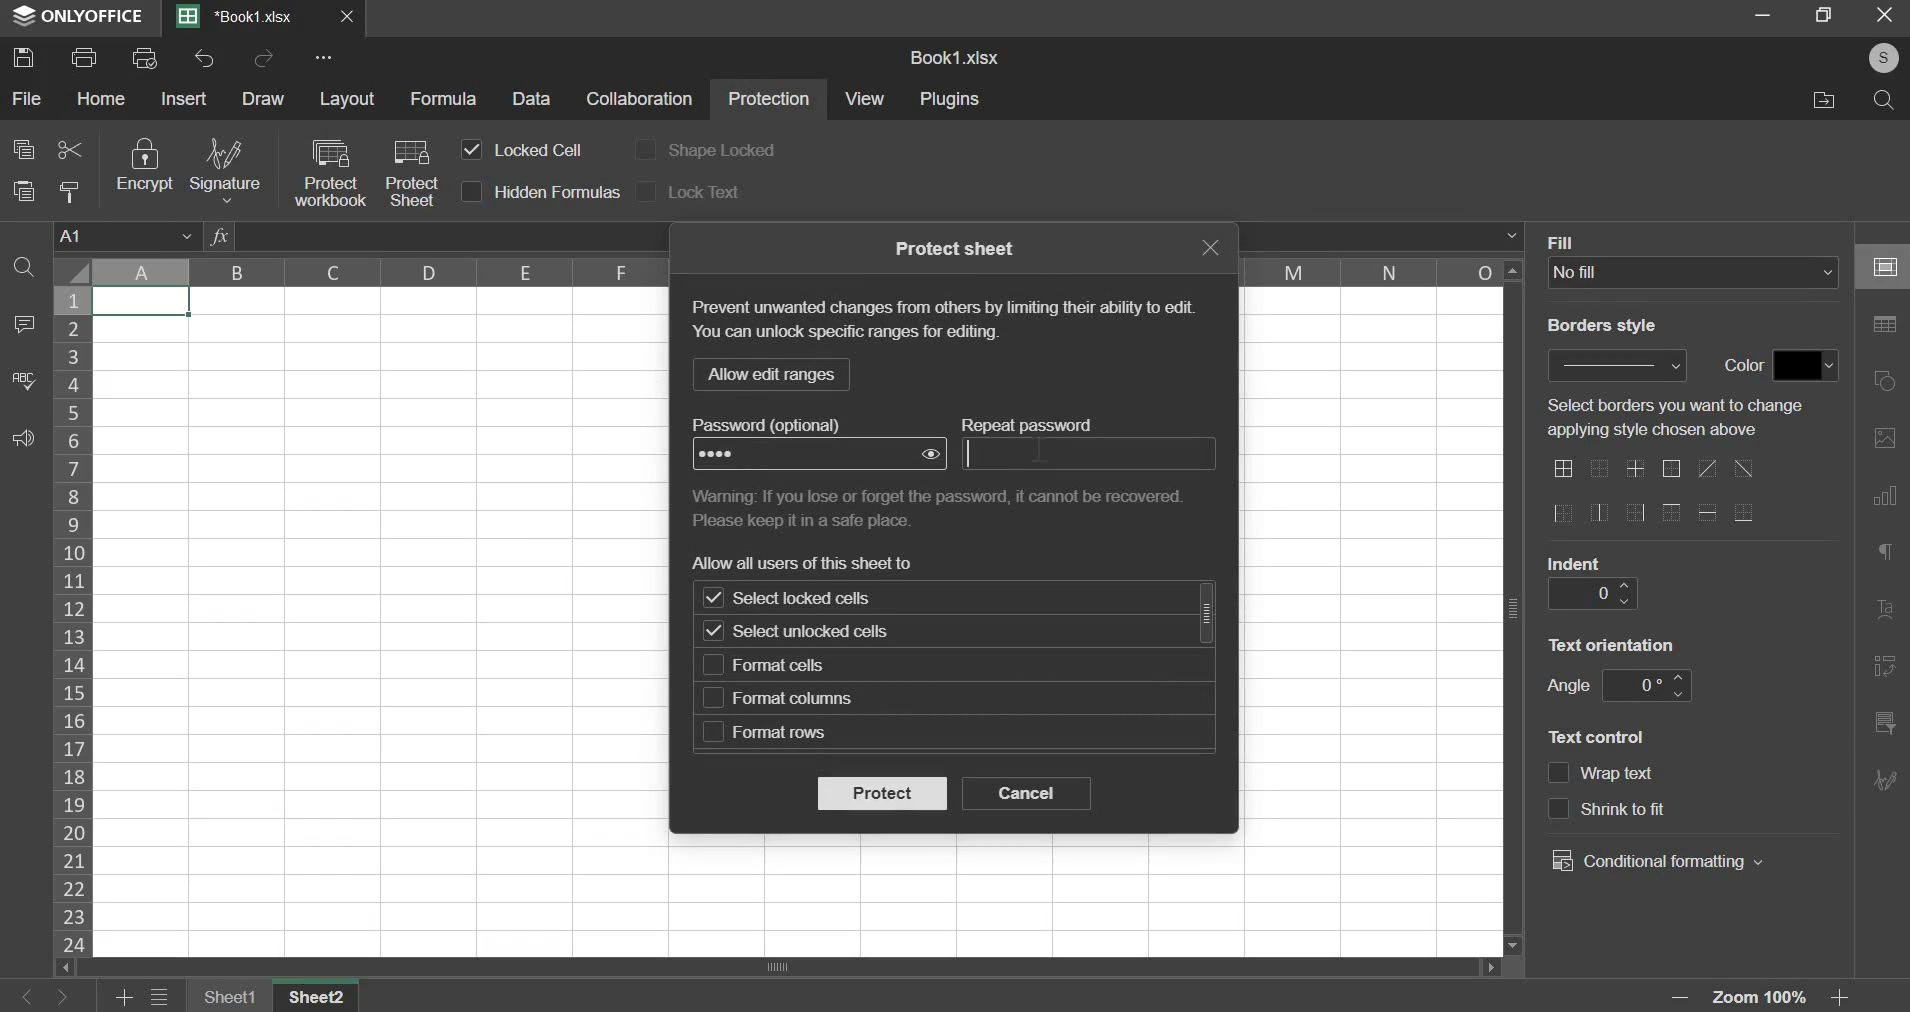 The height and width of the screenshot is (1012, 1910). Describe the element at coordinates (1885, 611) in the screenshot. I see `right side bar` at that location.